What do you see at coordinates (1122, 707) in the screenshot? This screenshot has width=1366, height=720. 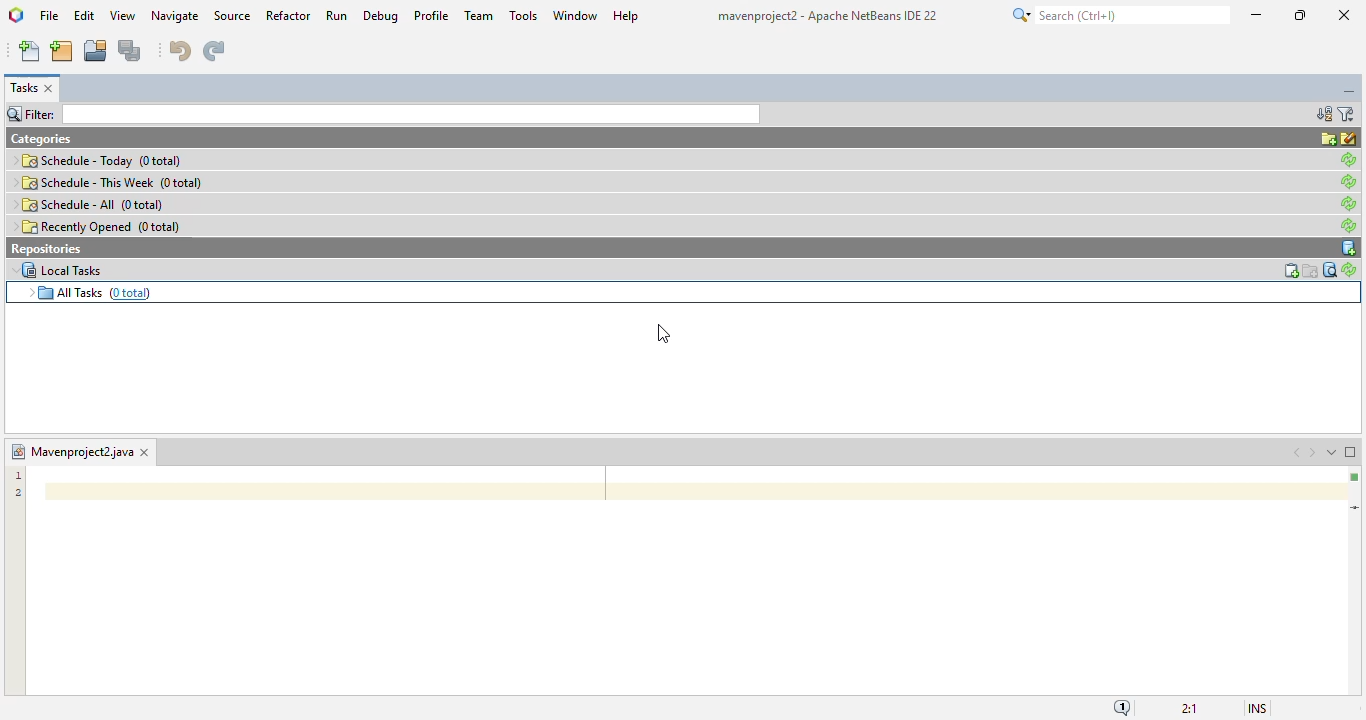 I see `notifications` at bounding box center [1122, 707].